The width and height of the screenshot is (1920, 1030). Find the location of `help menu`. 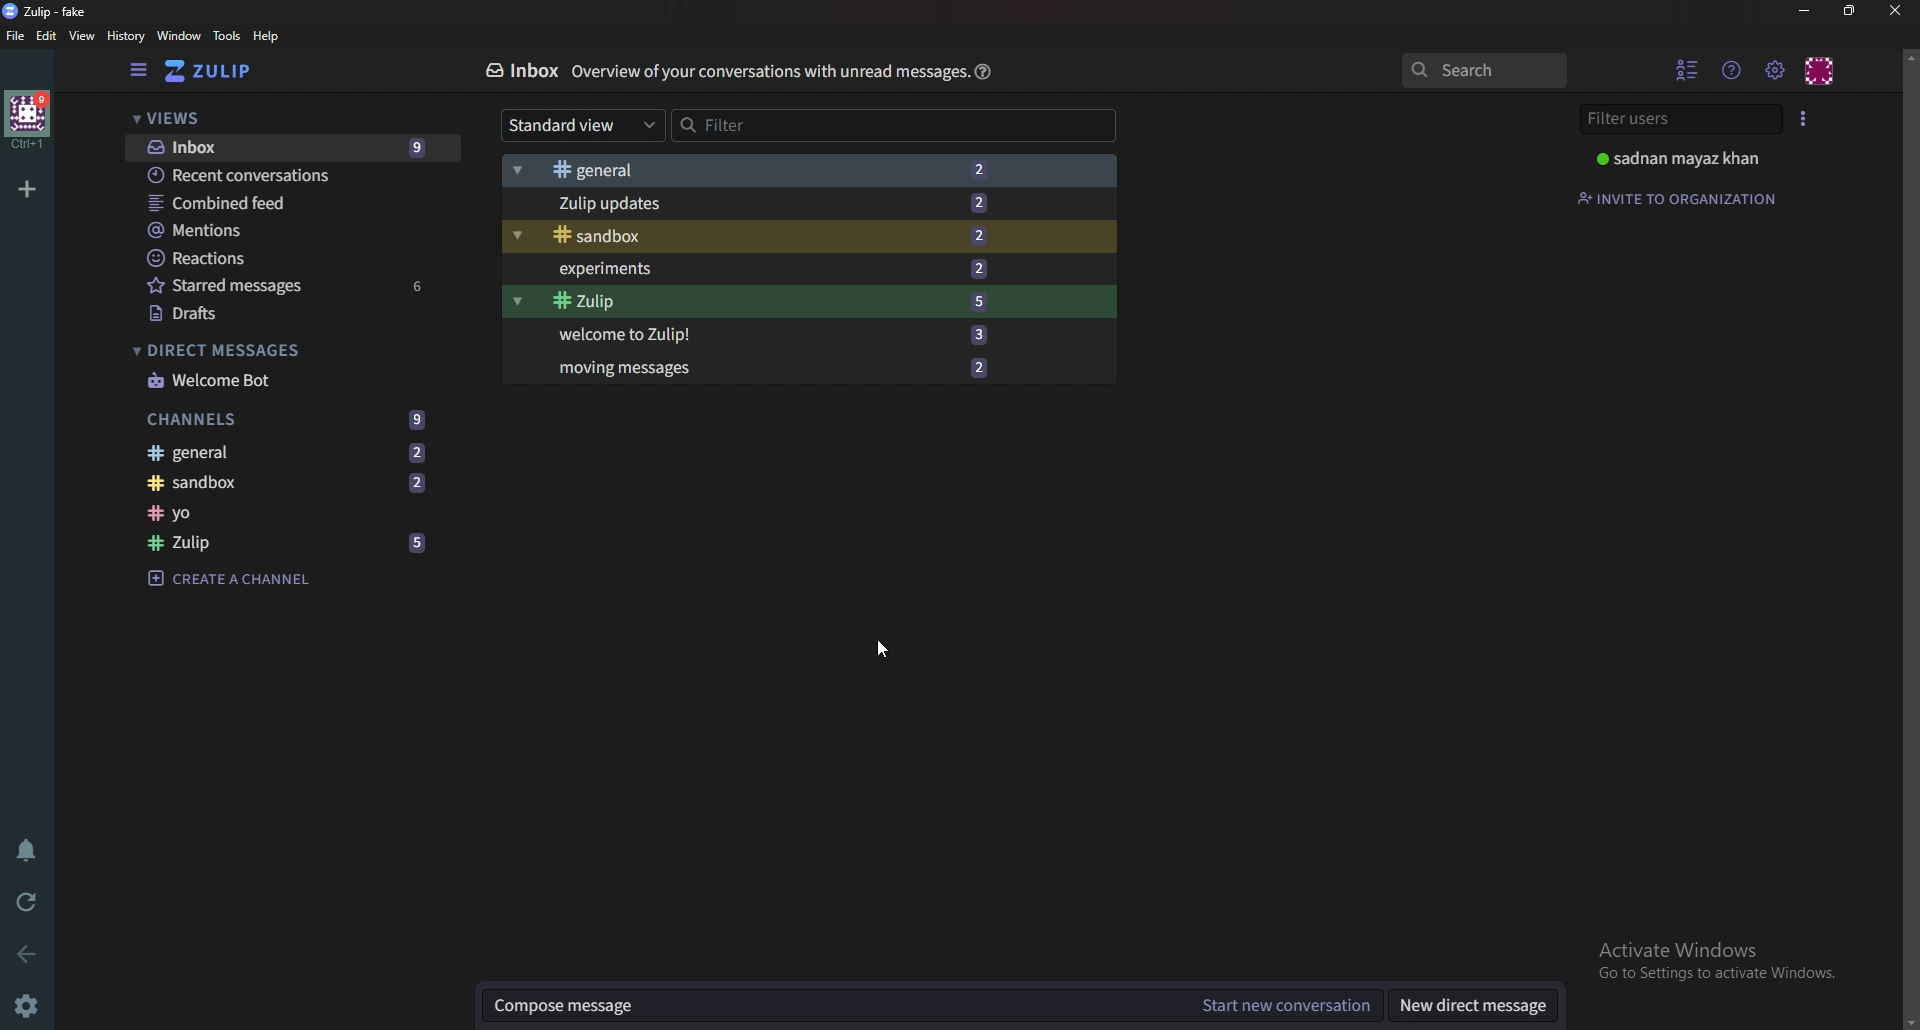

help menu is located at coordinates (1731, 69).